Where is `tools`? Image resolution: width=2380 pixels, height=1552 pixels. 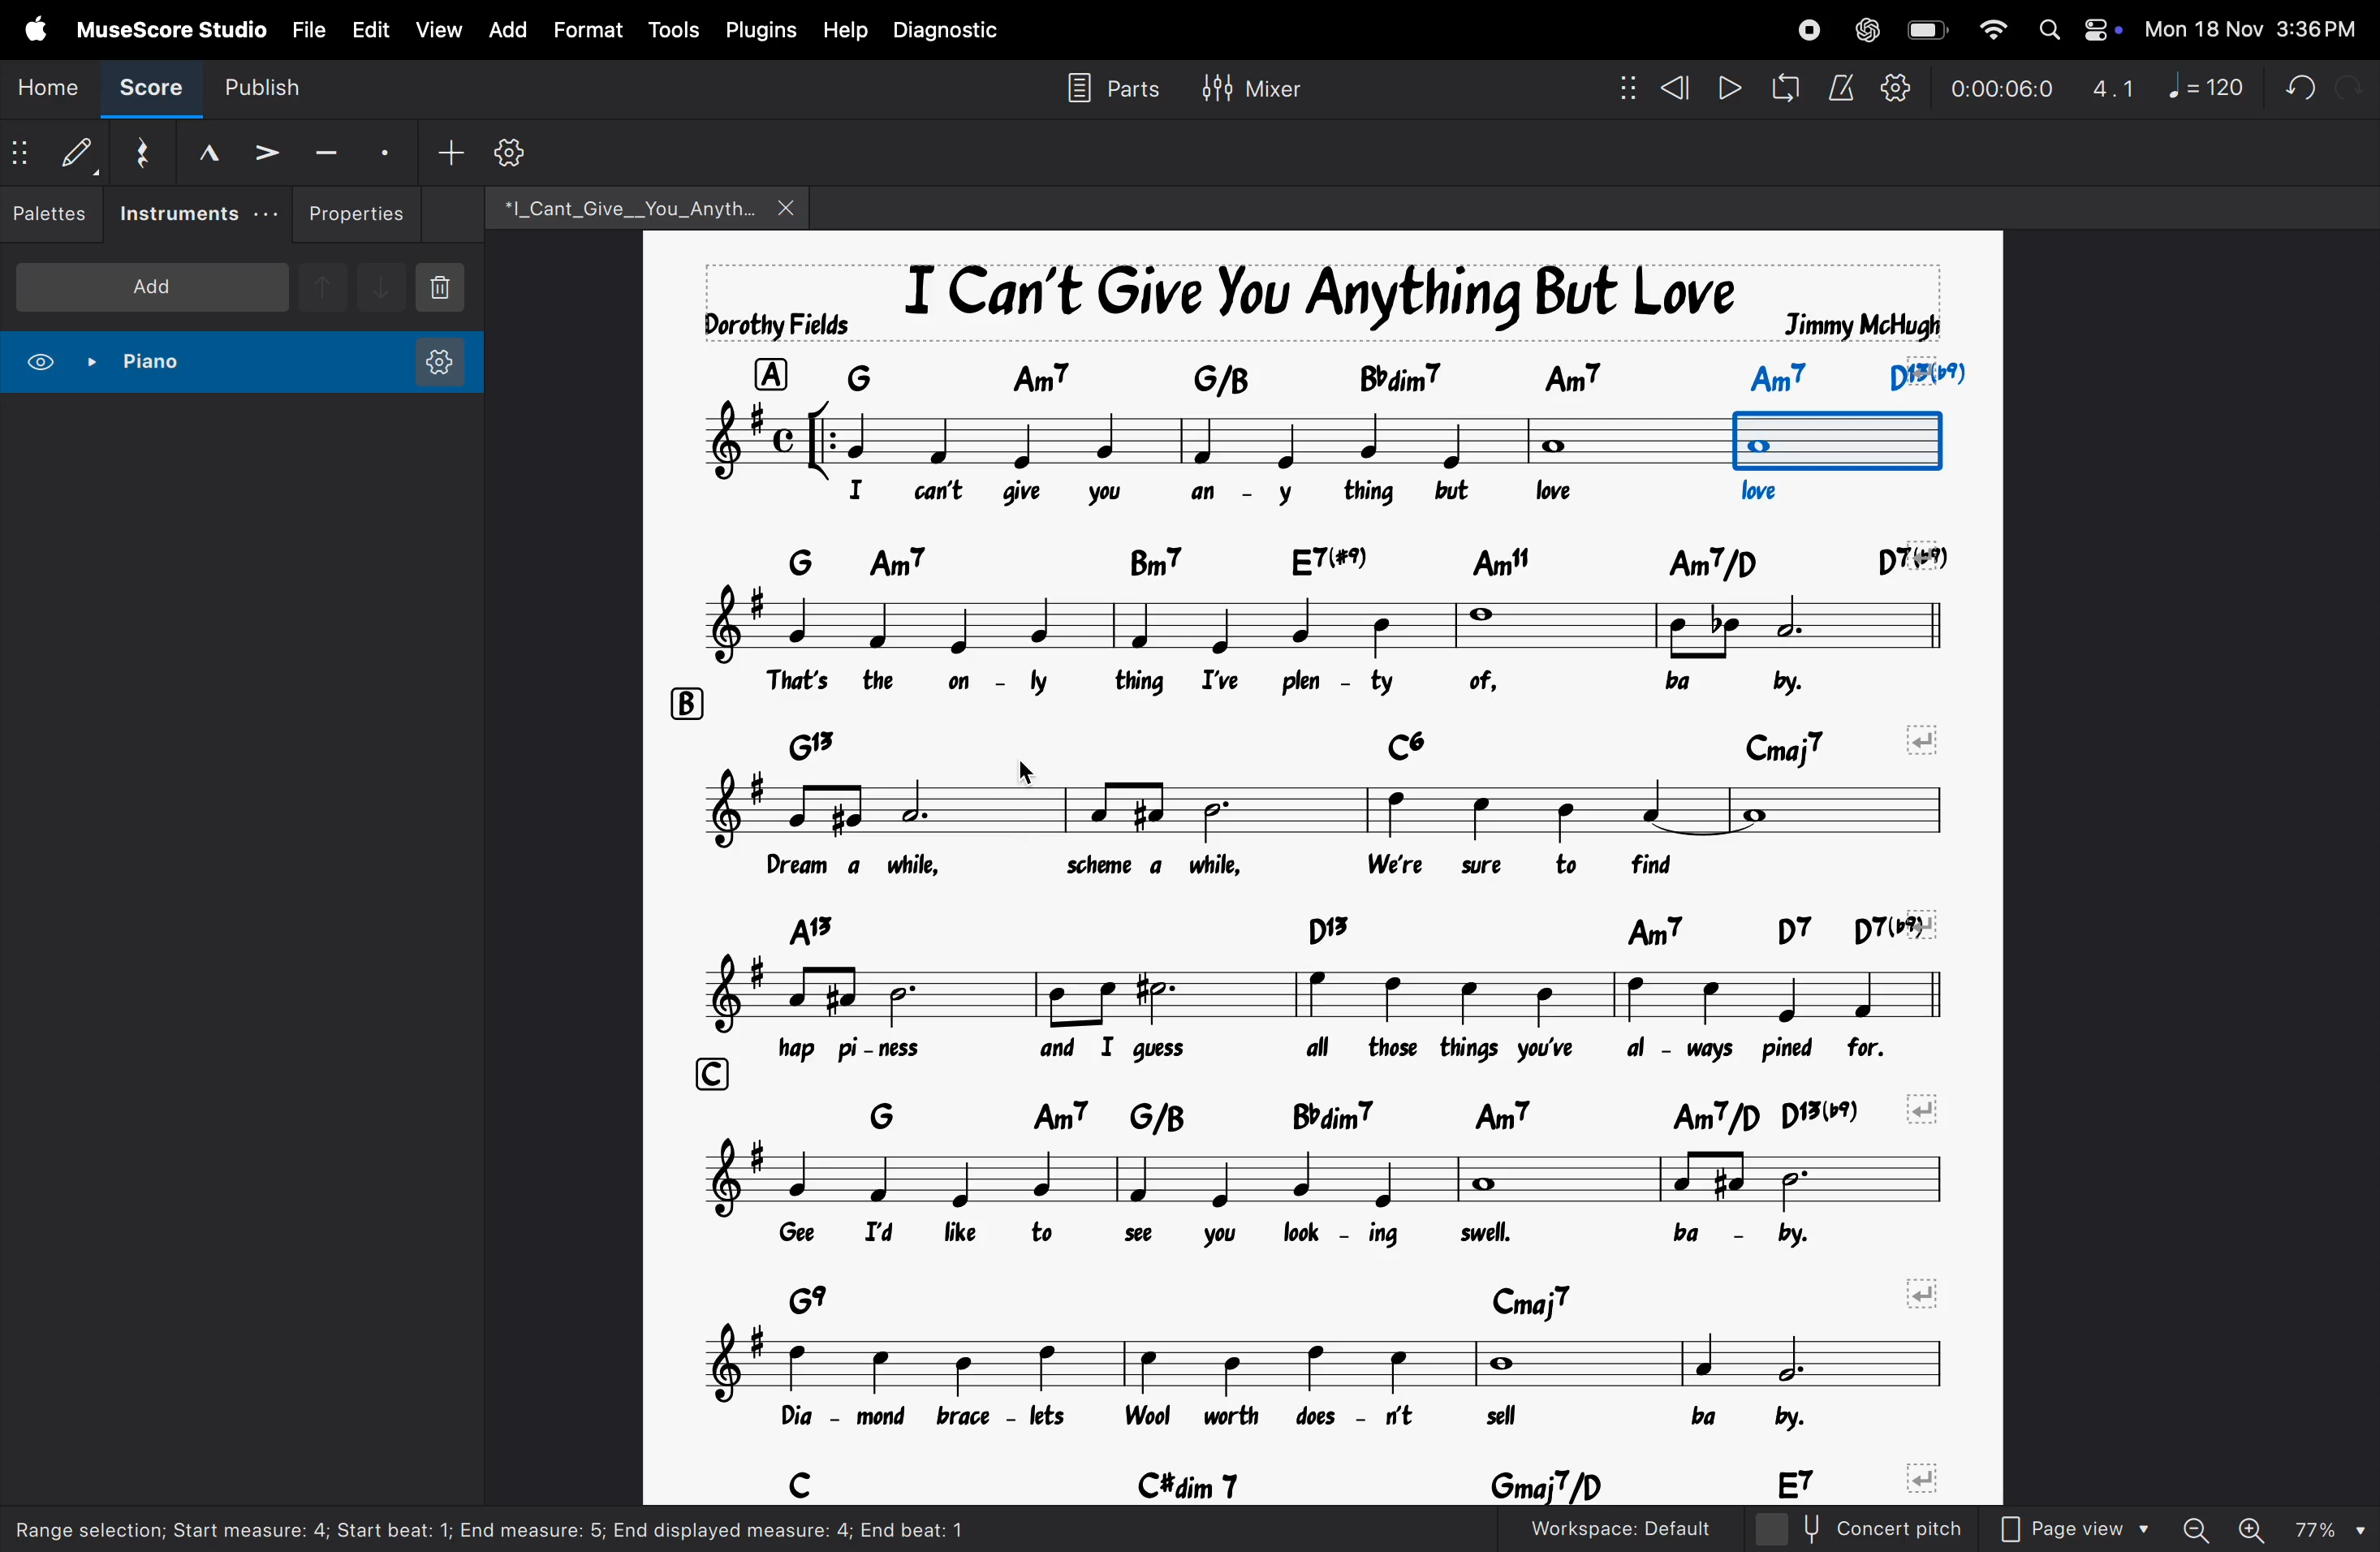
tools is located at coordinates (670, 31).